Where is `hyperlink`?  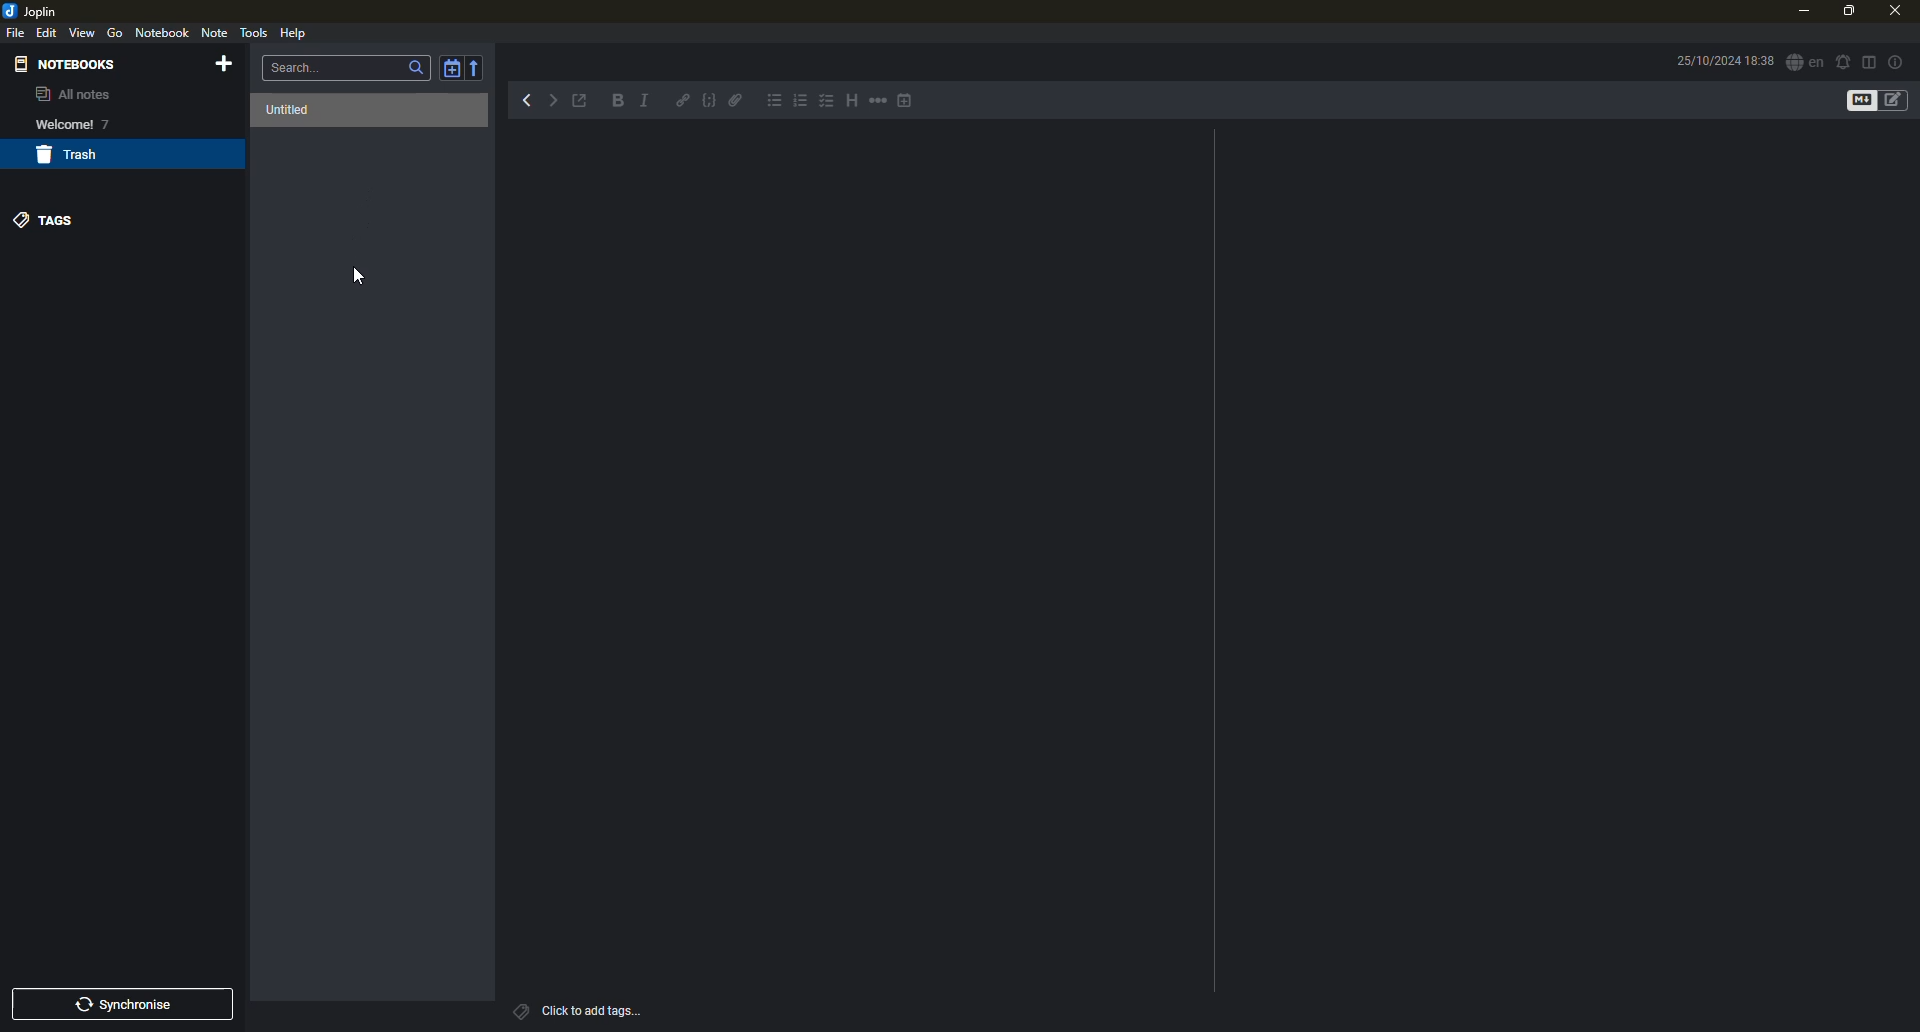 hyperlink is located at coordinates (683, 102).